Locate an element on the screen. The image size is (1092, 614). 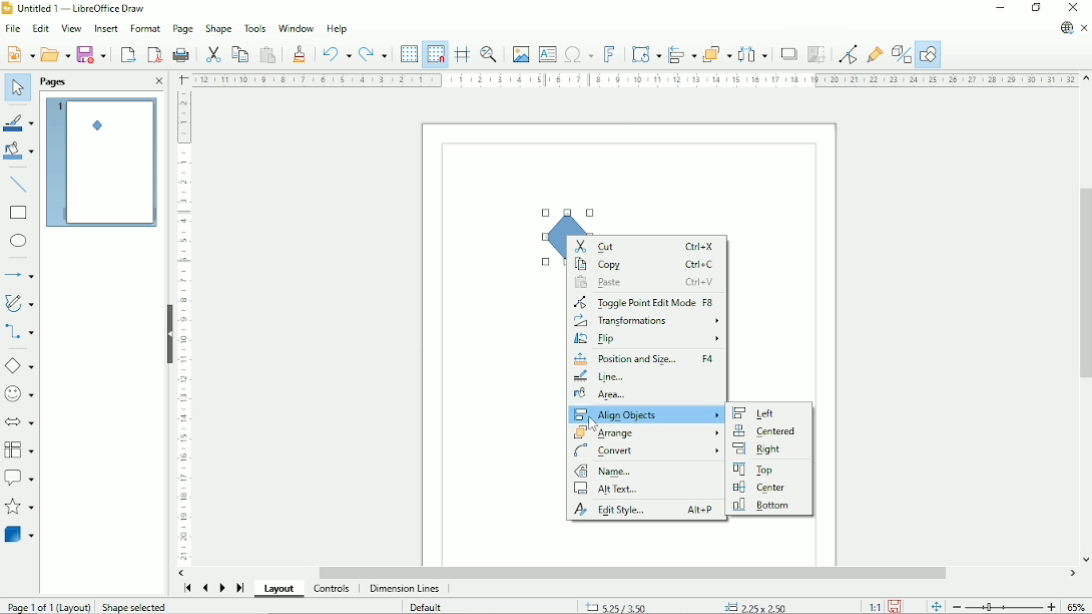
Rectangle is located at coordinates (19, 213).